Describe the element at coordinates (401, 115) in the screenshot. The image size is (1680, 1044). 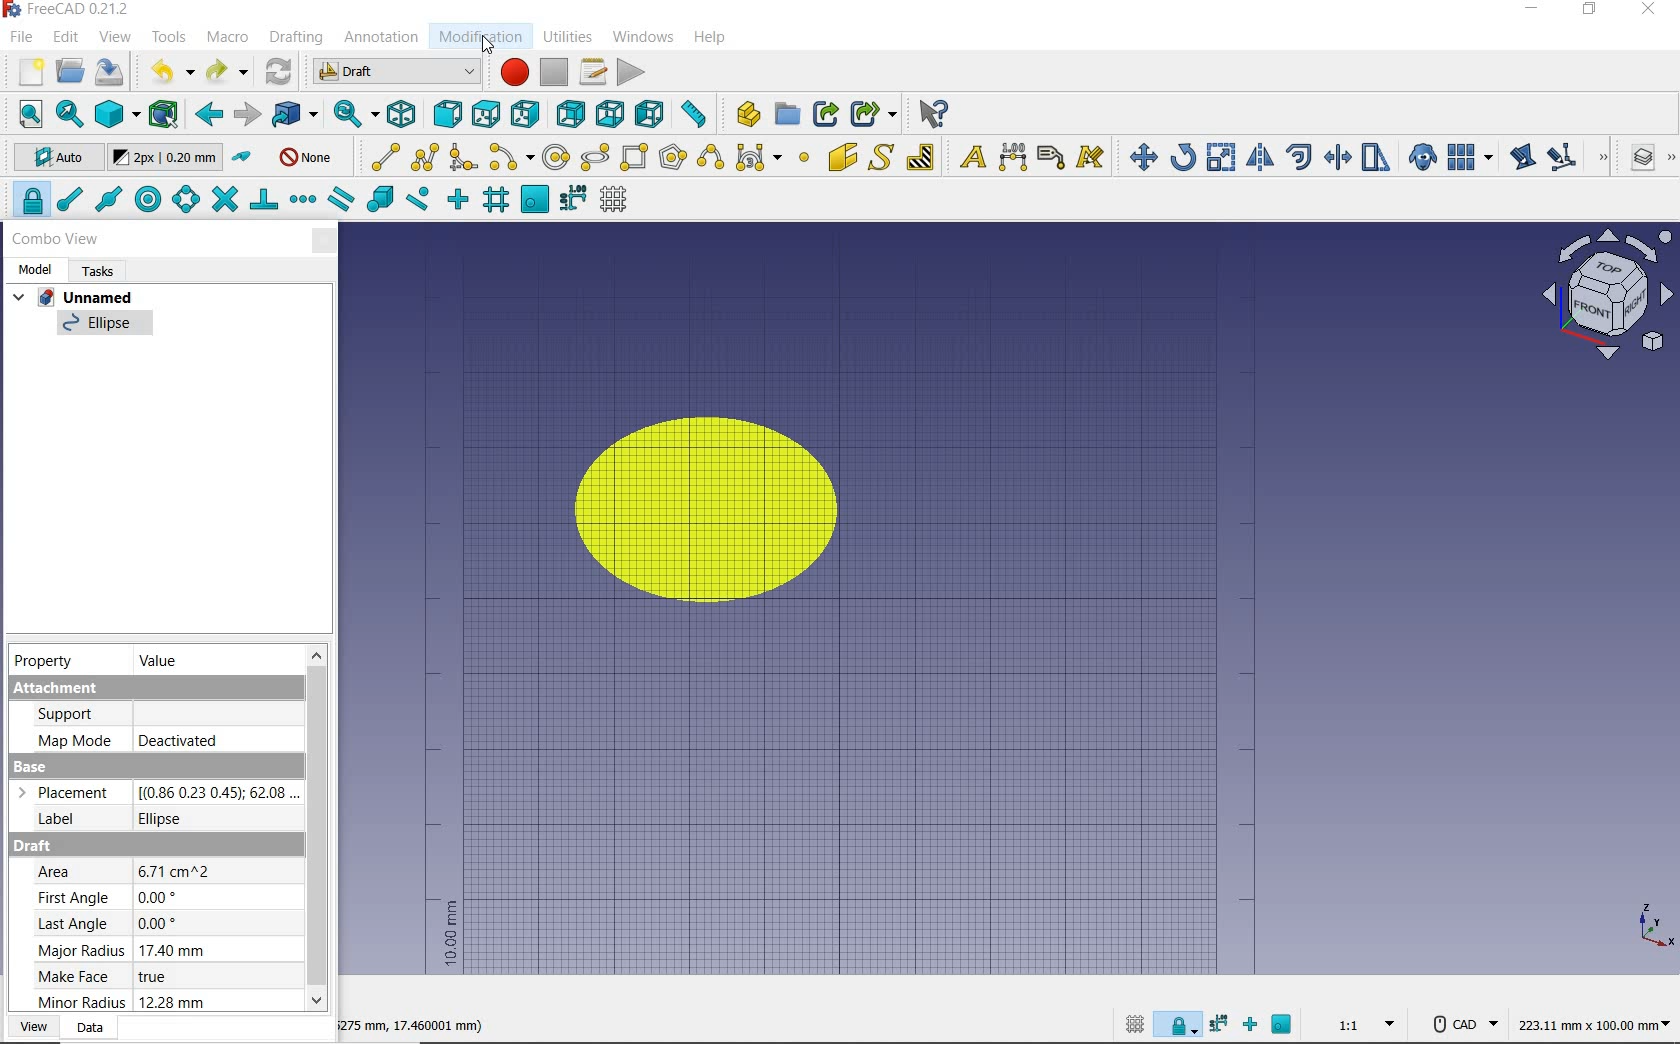
I see `isometric` at that location.